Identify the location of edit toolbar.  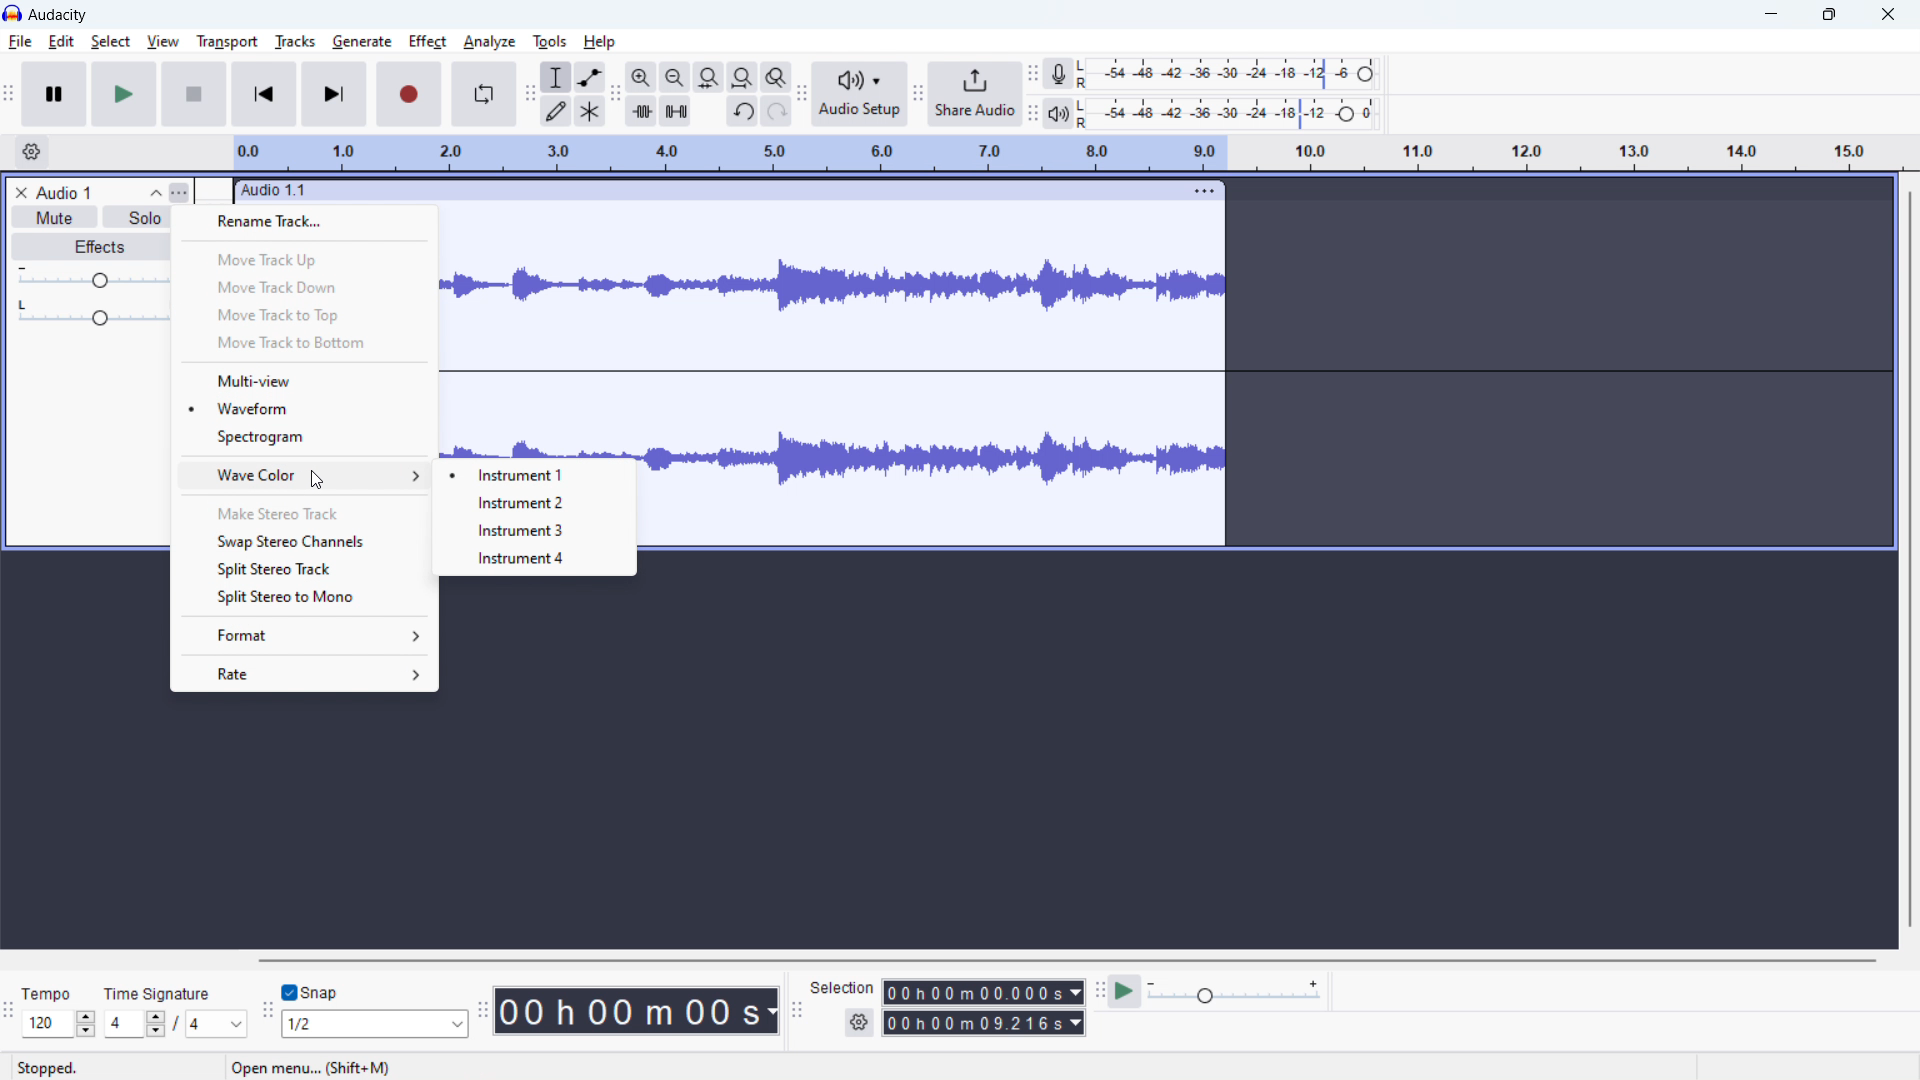
(616, 95).